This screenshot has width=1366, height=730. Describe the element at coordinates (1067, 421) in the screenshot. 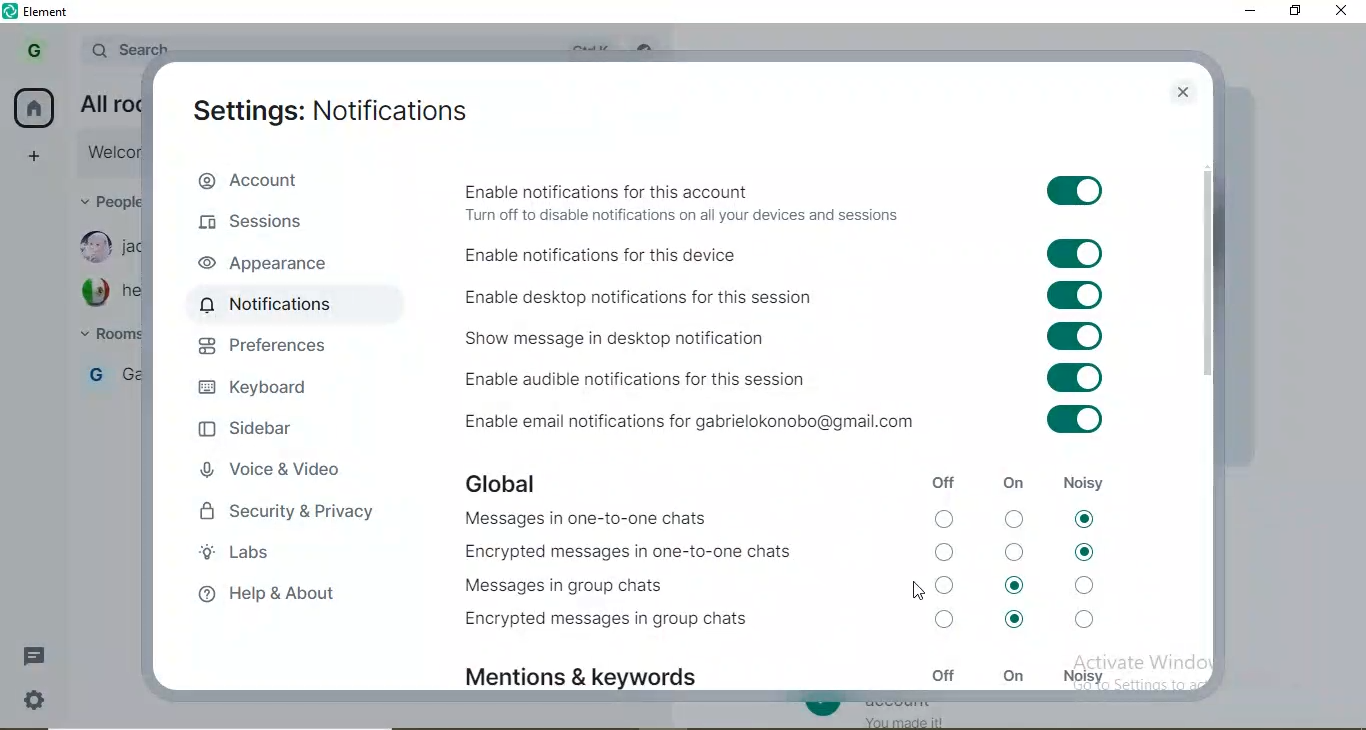

I see `toggle` at that location.